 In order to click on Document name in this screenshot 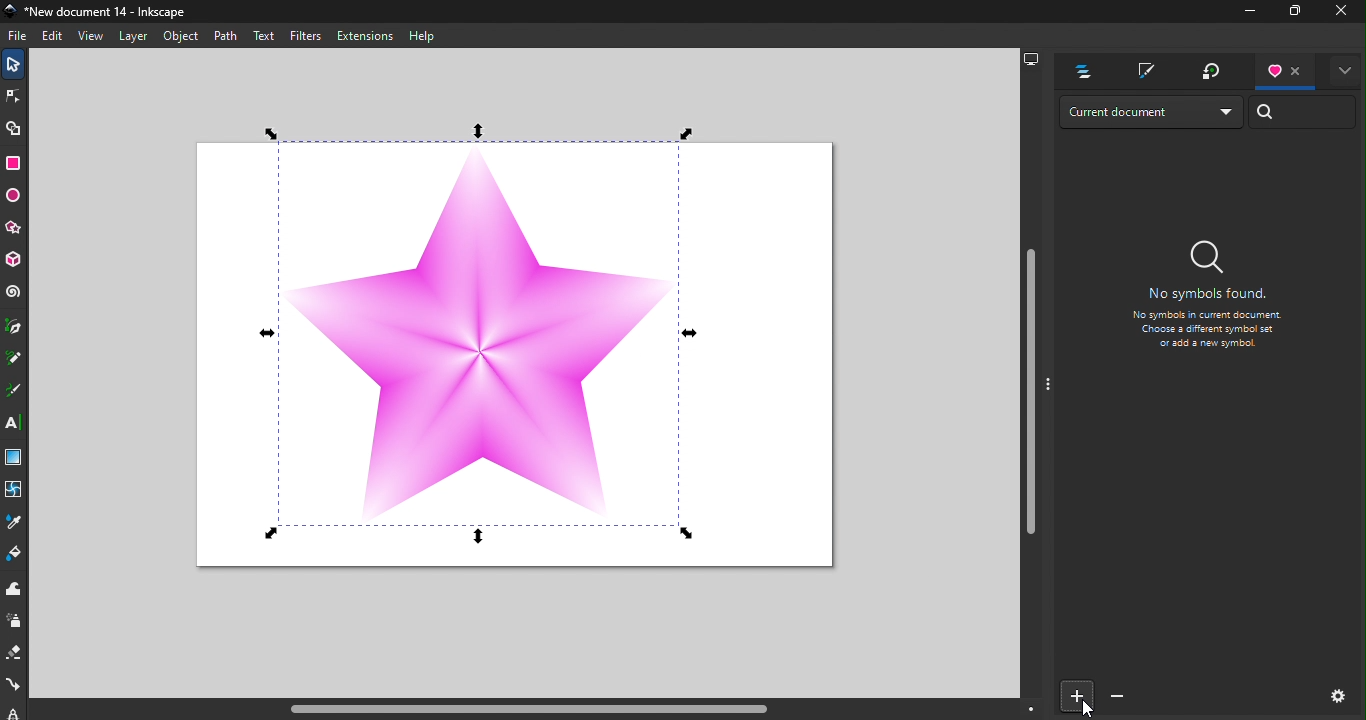, I will do `click(101, 11)`.